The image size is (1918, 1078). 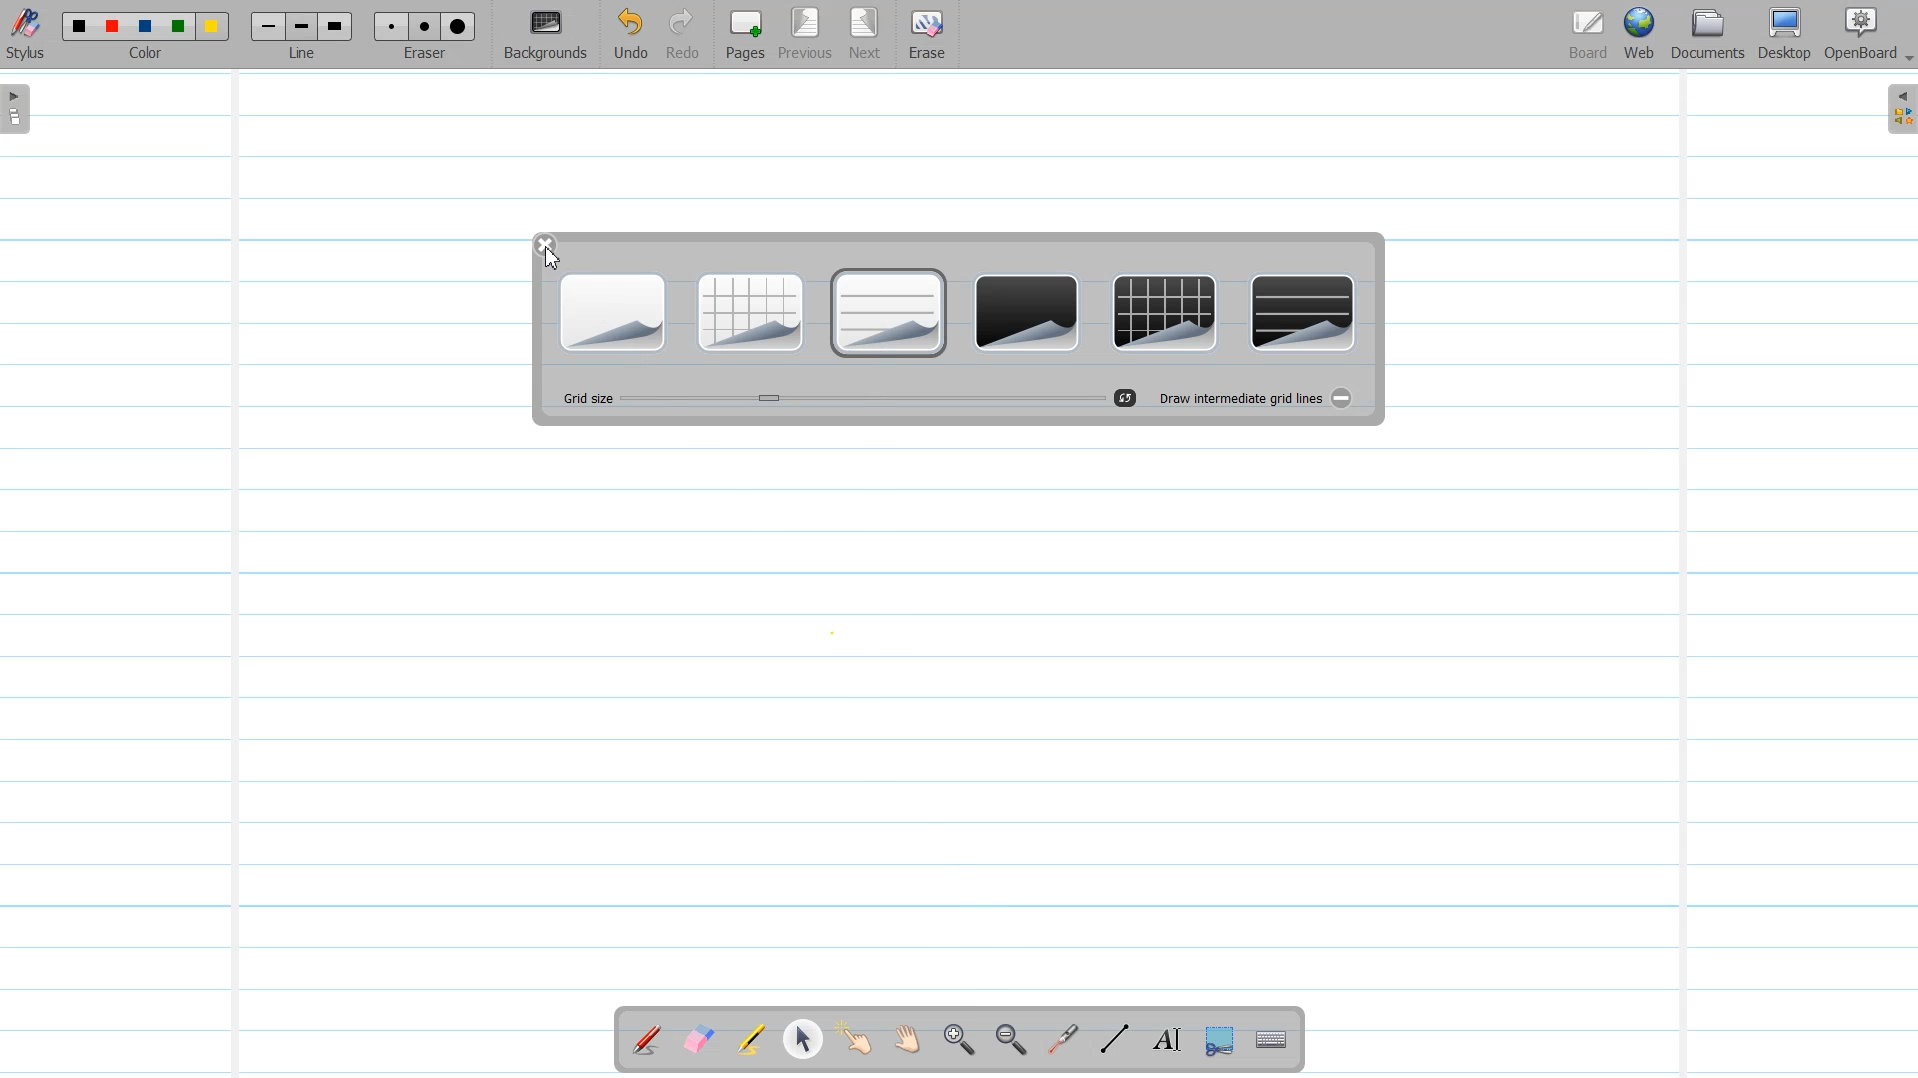 What do you see at coordinates (833, 400) in the screenshot?
I see `Grid Size Adjuster` at bounding box center [833, 400].